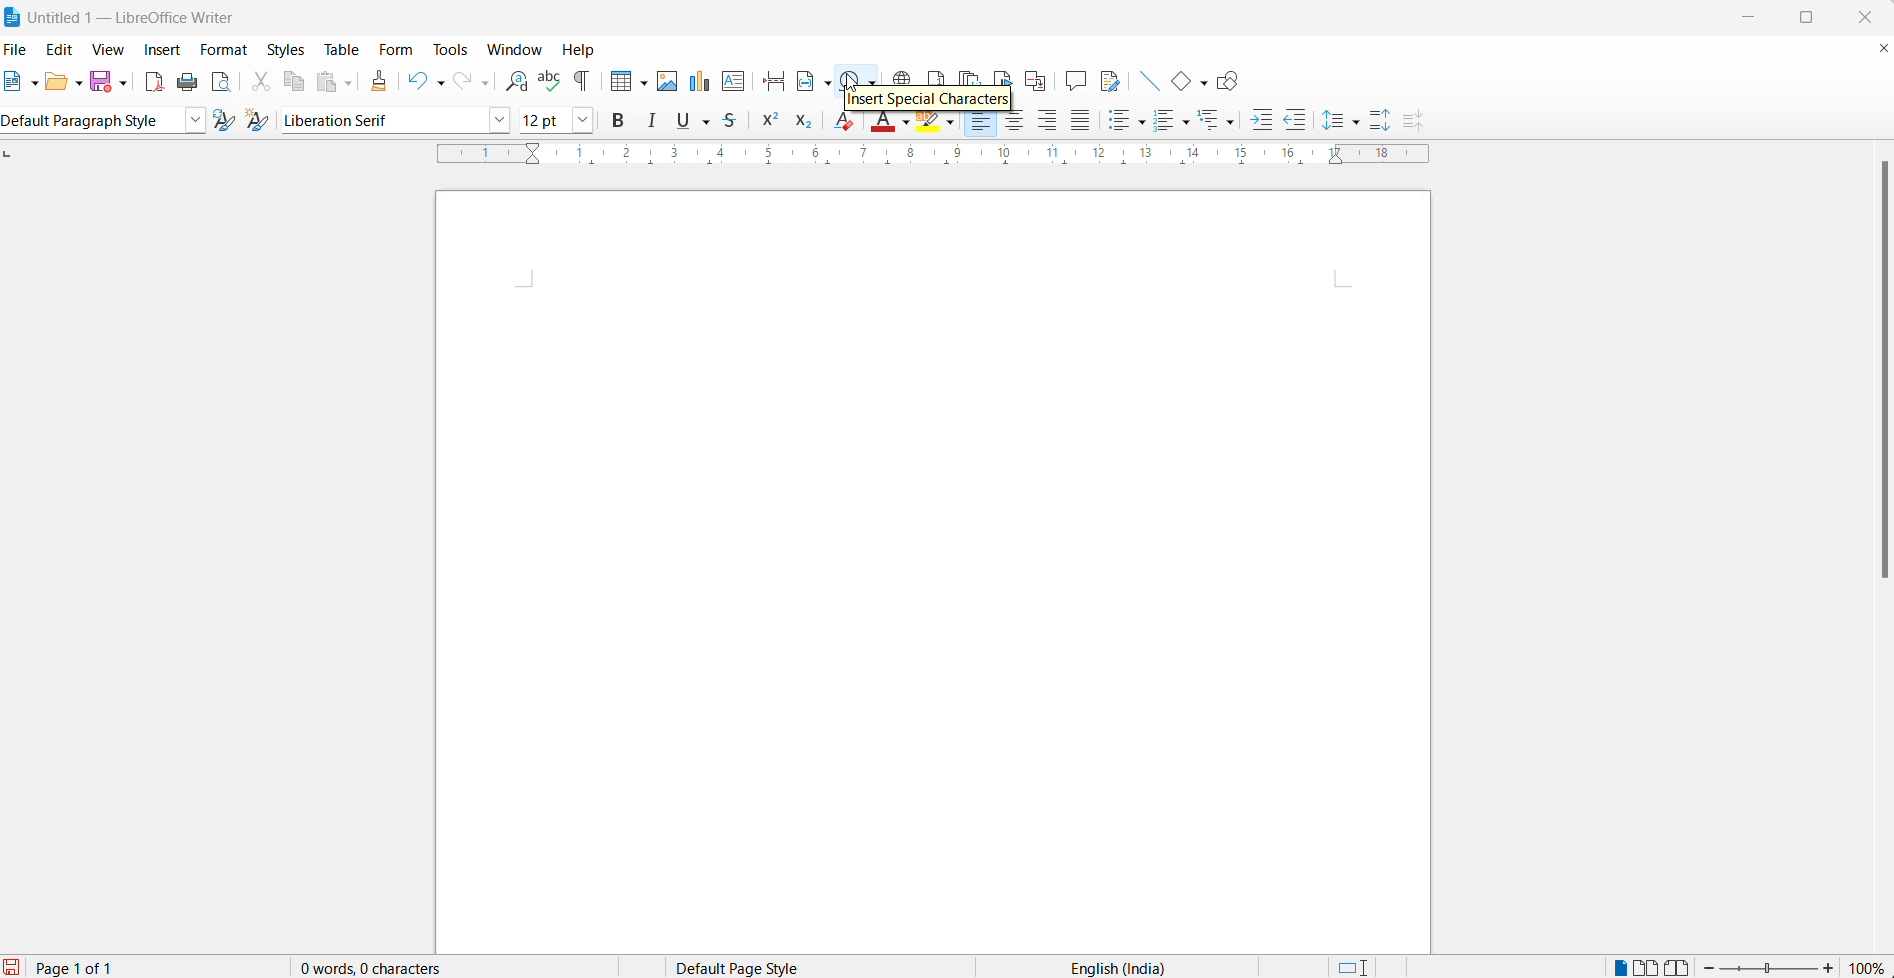 Image resolution: width=1894 pixels, height=978 pixels. I want to click on window, so click(513, 48).